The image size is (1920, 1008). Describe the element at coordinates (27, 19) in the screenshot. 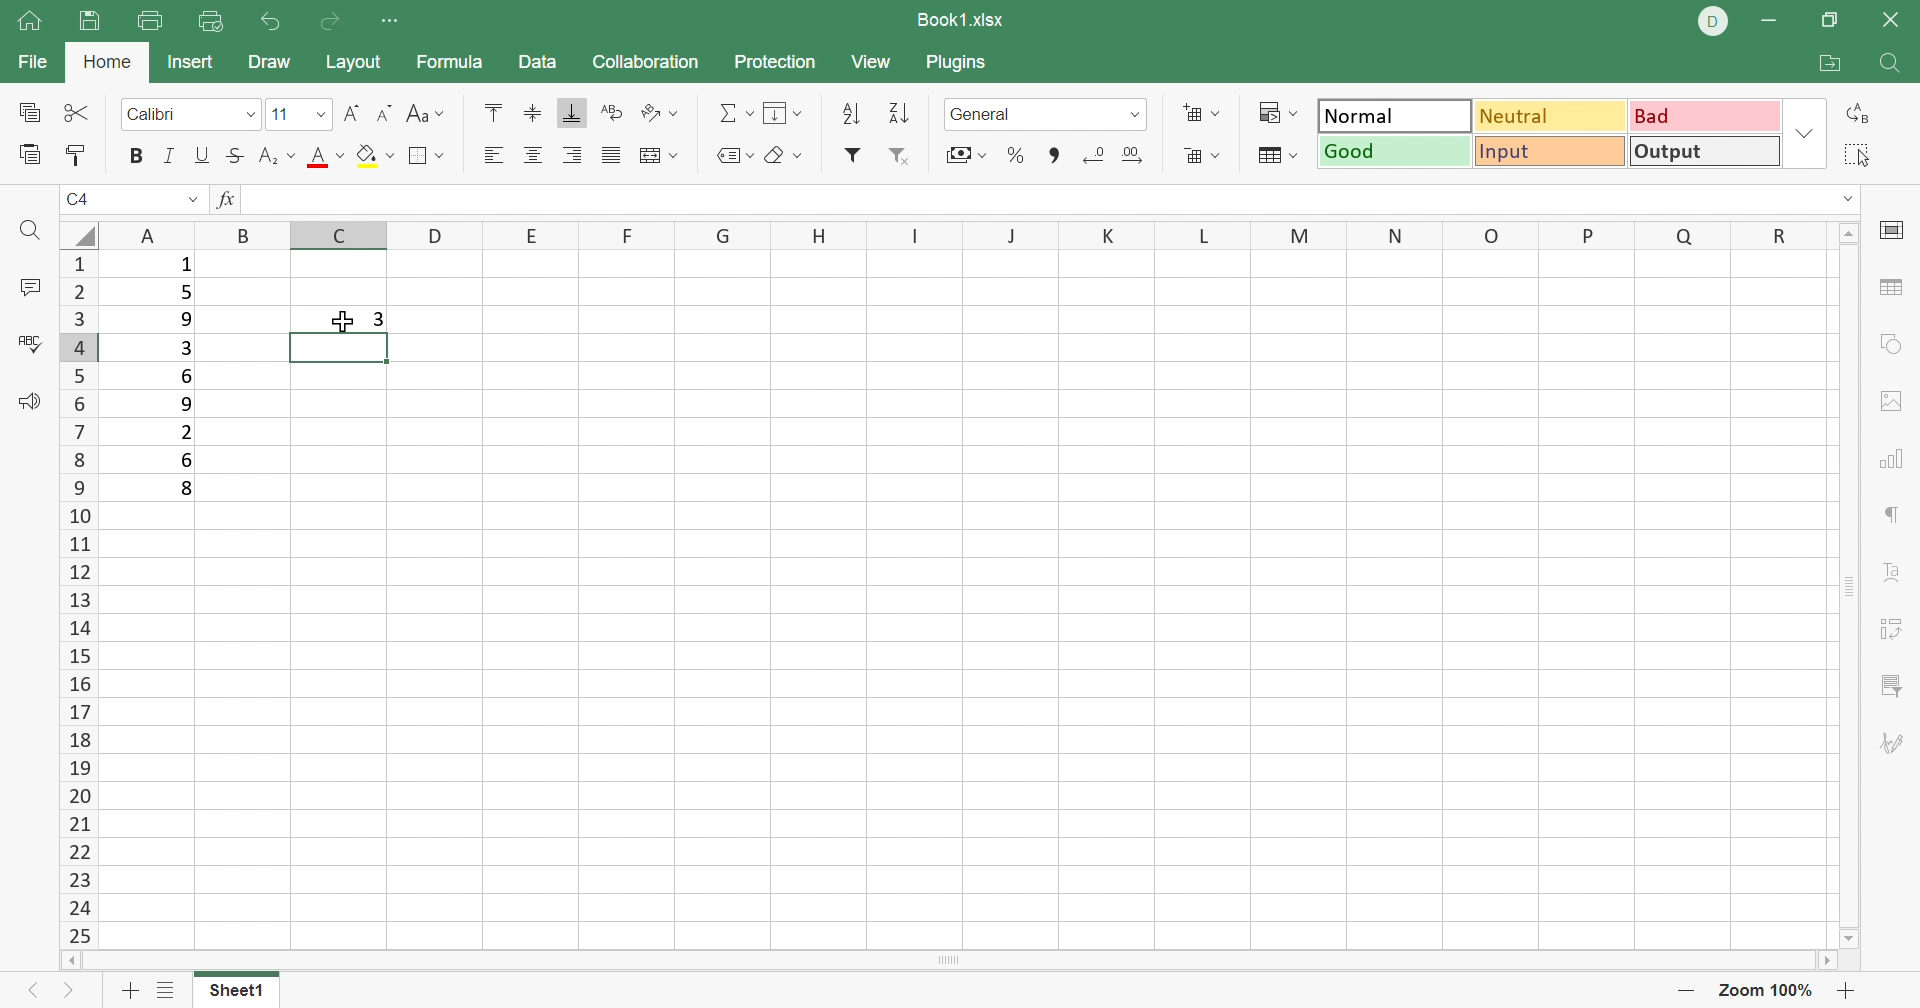

I see `Show main window` at that location.